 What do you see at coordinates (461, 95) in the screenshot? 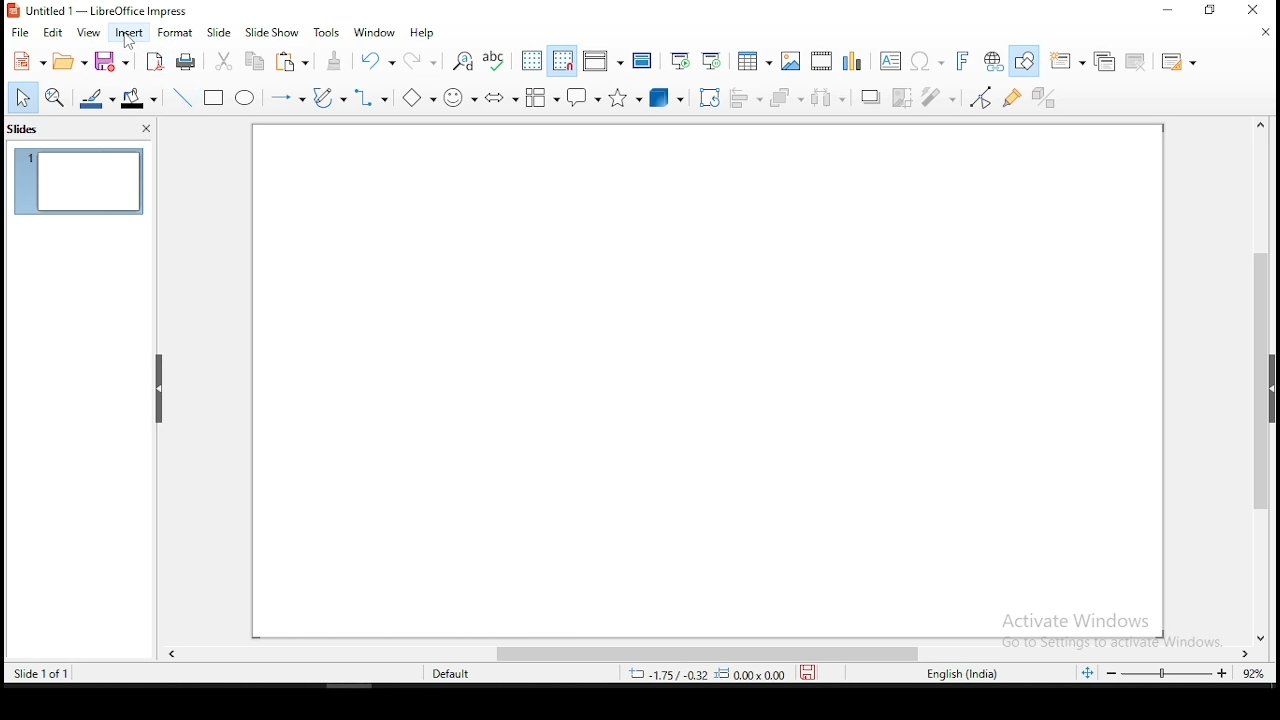
I see `symbol shapes` at bounding box center [461, 95].